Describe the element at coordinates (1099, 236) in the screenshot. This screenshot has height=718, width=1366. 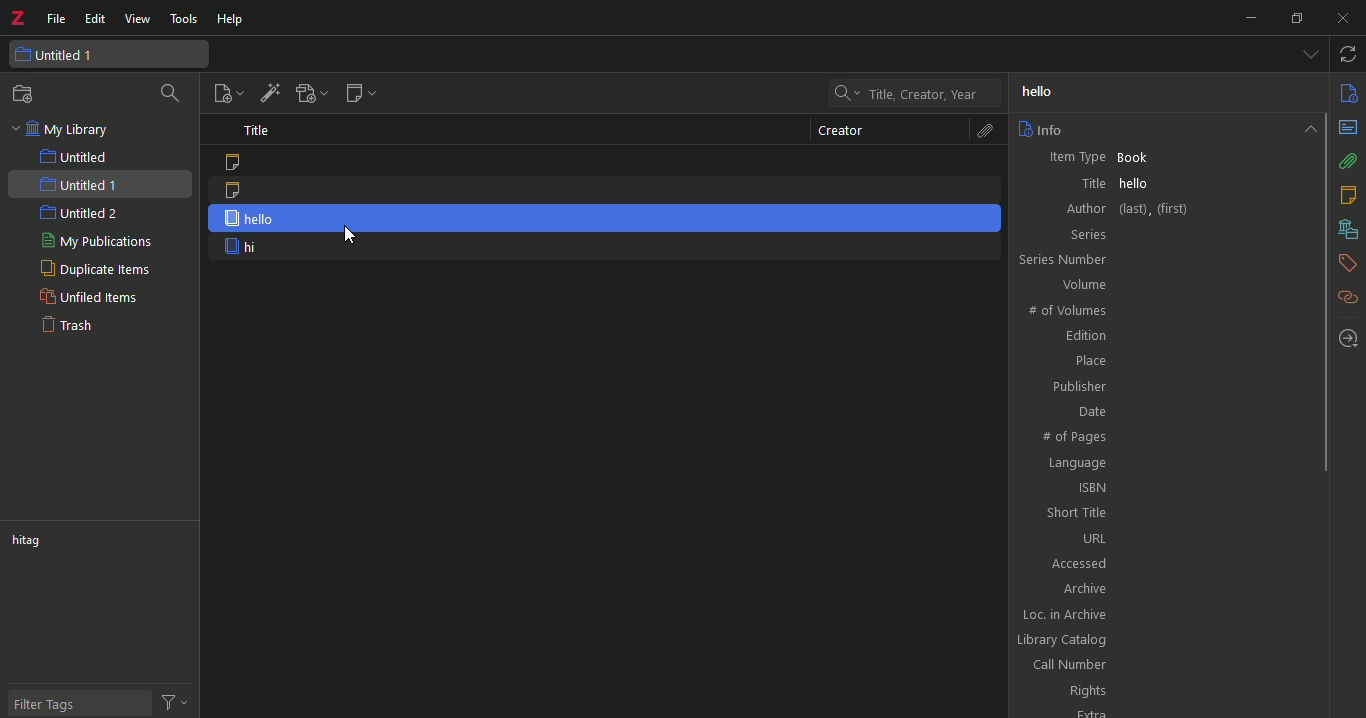
I see `series` at that location.